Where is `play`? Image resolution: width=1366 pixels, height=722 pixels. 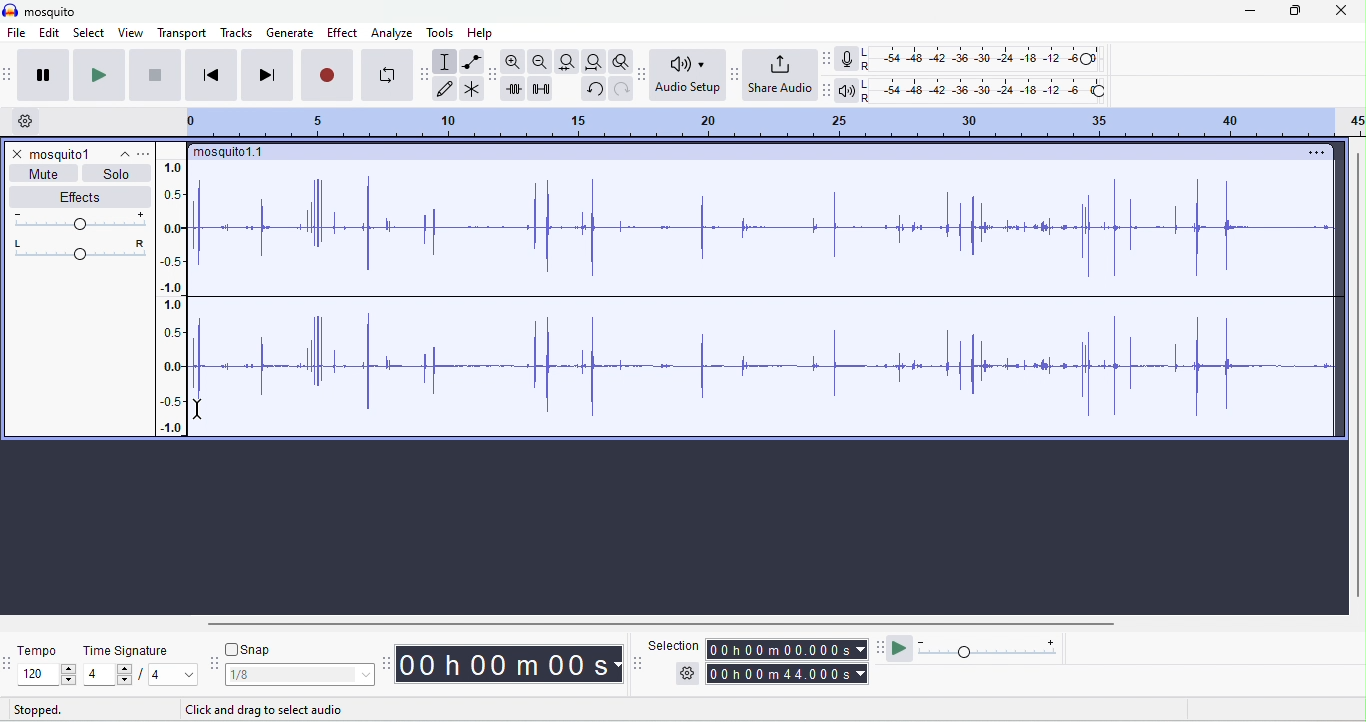
play is located at coordinates (97, 74).